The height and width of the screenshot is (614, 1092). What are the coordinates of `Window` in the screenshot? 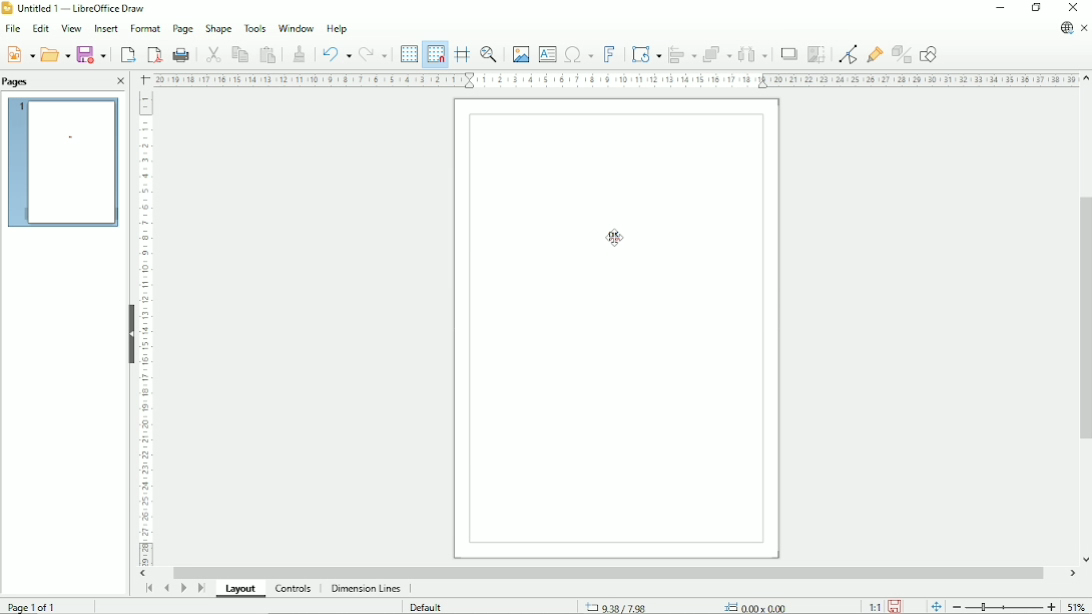 It's located at (295, 27).